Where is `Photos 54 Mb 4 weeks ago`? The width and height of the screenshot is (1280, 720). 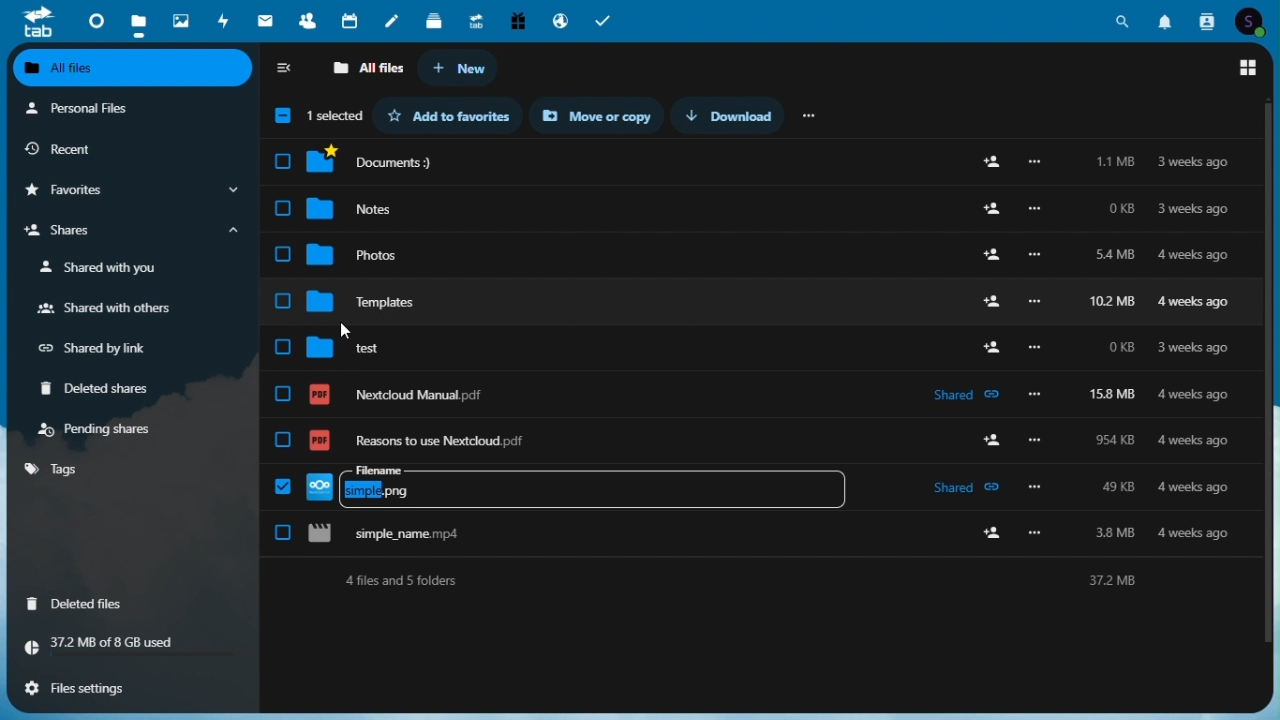
Photos 54 Mb 4 weeks ago is located at coordinates (759, 249).